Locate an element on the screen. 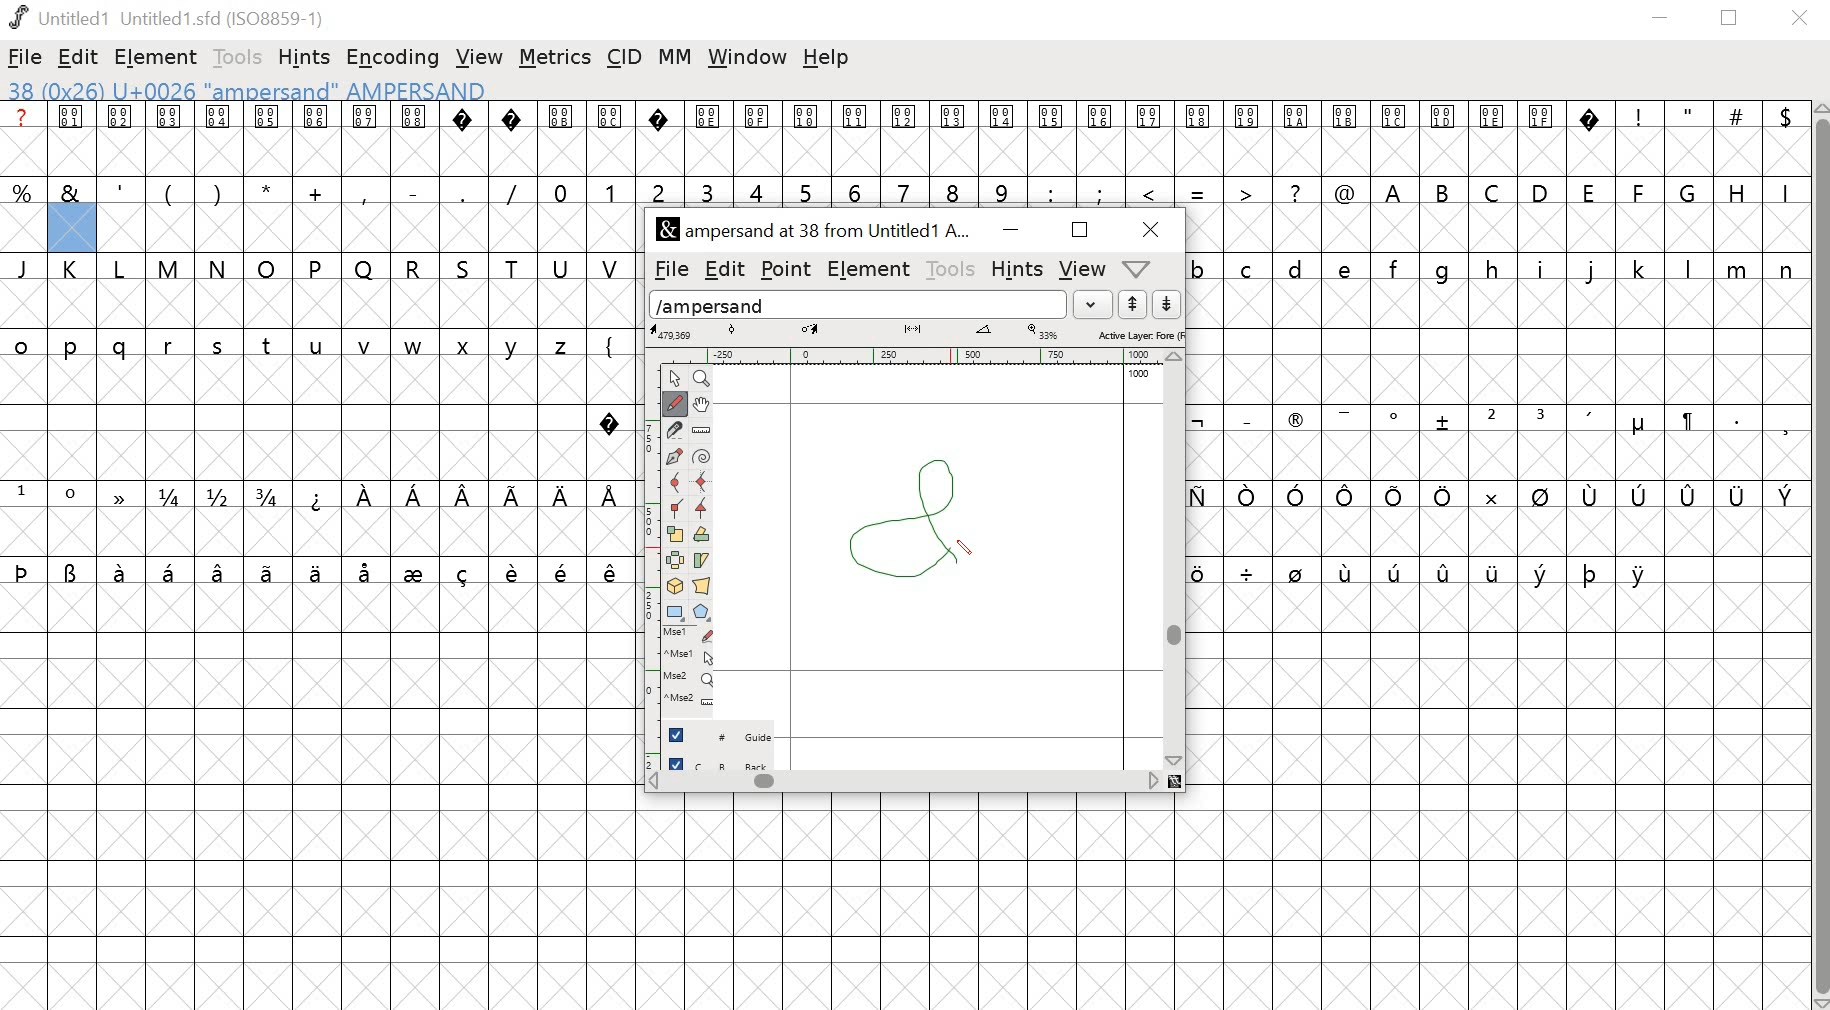 The image size is (1830, 1010). ^Mse1 is located at coordinates (691, 655).